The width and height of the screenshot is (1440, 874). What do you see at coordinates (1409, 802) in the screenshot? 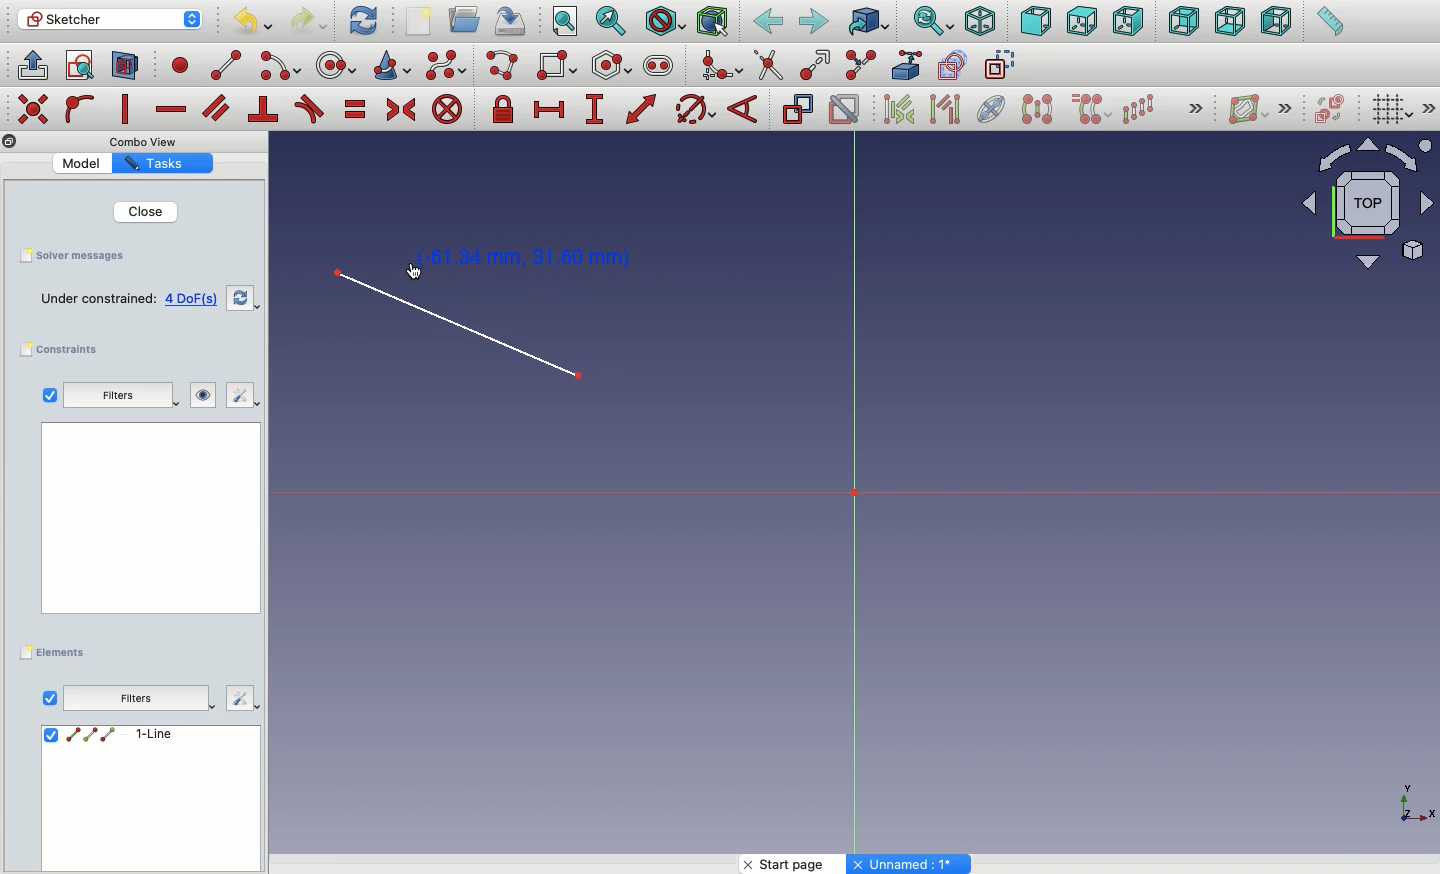
I see `` at bounding box center [1409, 802].